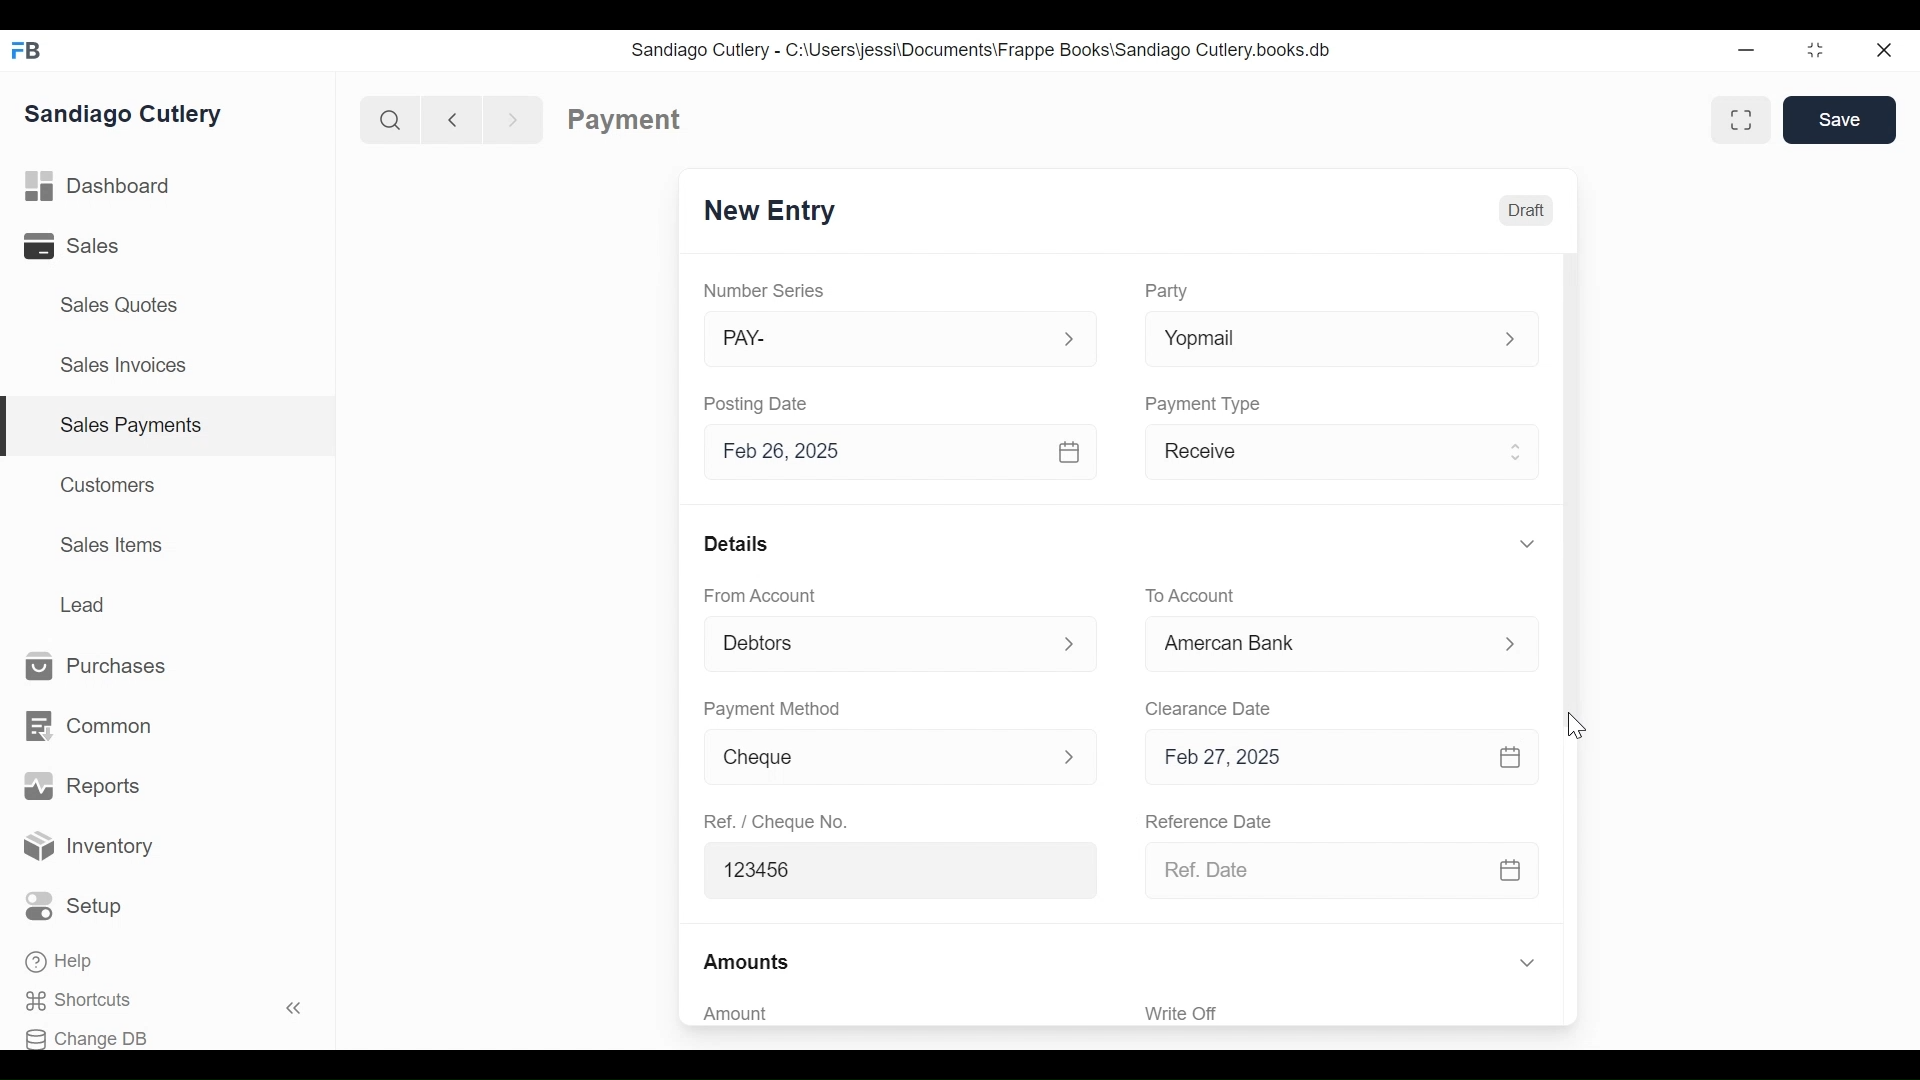  What do you see at coordinates (97, 667) in the screenshot?
I see `Purchases` at bounding box center [97, 667].